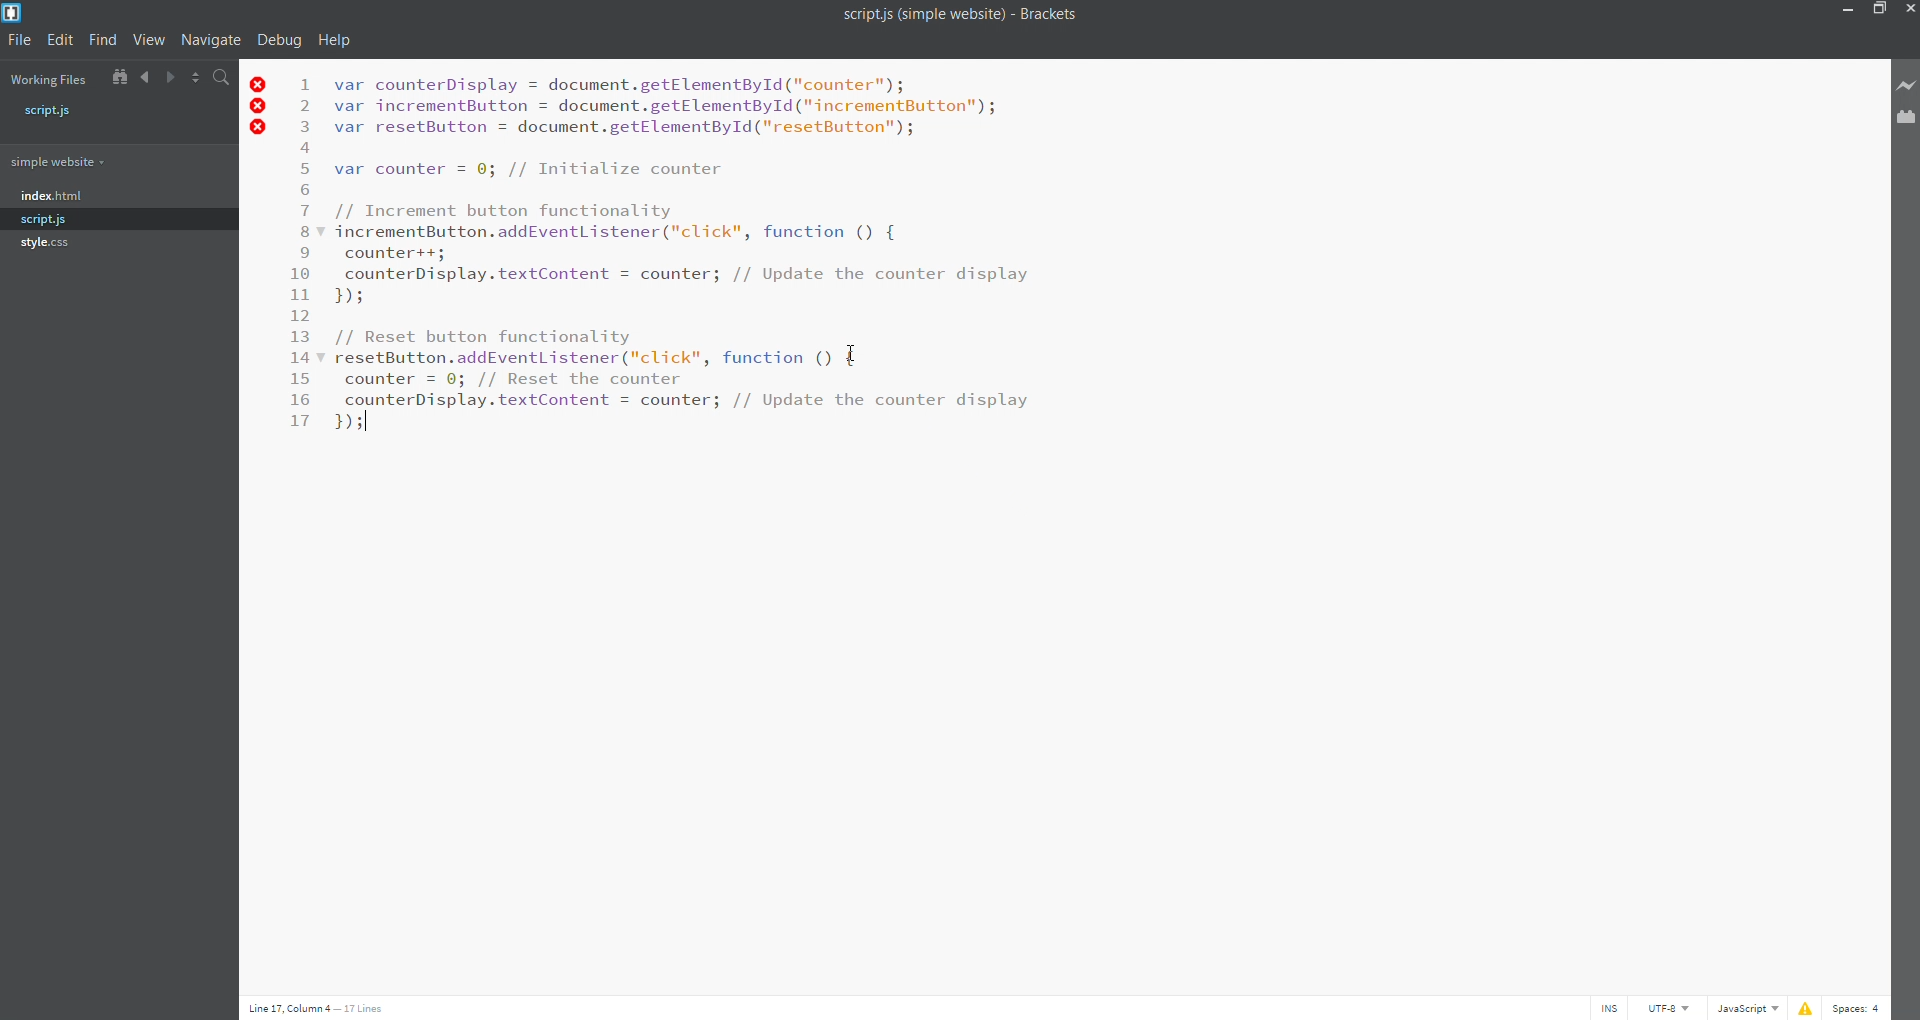 The width and height of the screenshot is (1920, 1020). What do you see at coordinates (16, 16) in the screenshot?
I see `logo` at bounding box center [16, 16].